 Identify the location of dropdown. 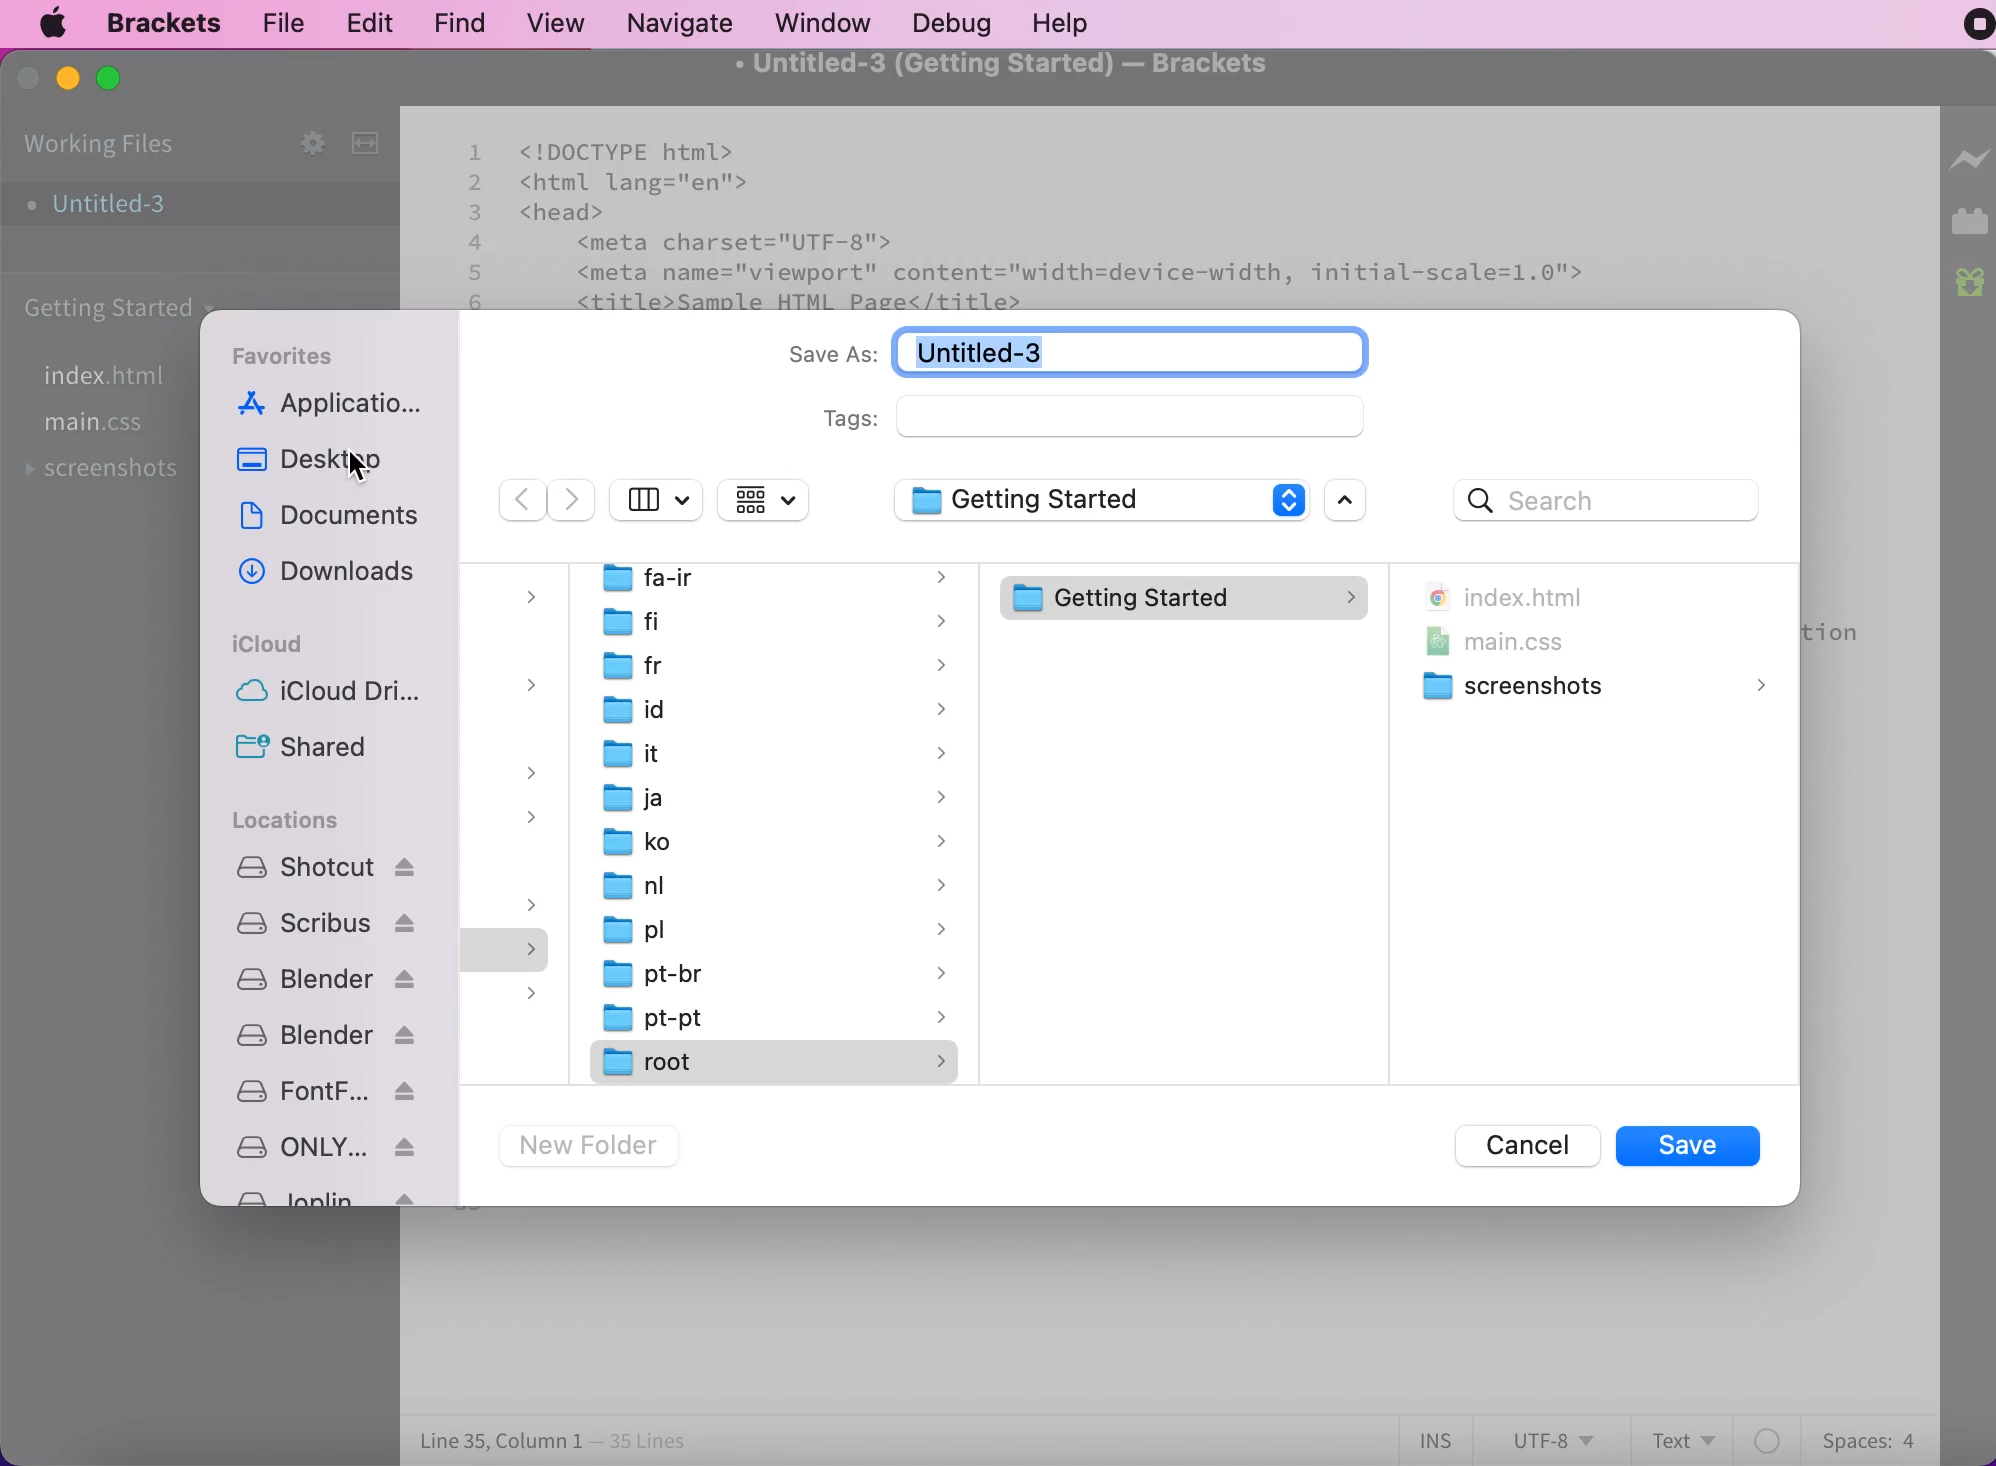
(531, 772).